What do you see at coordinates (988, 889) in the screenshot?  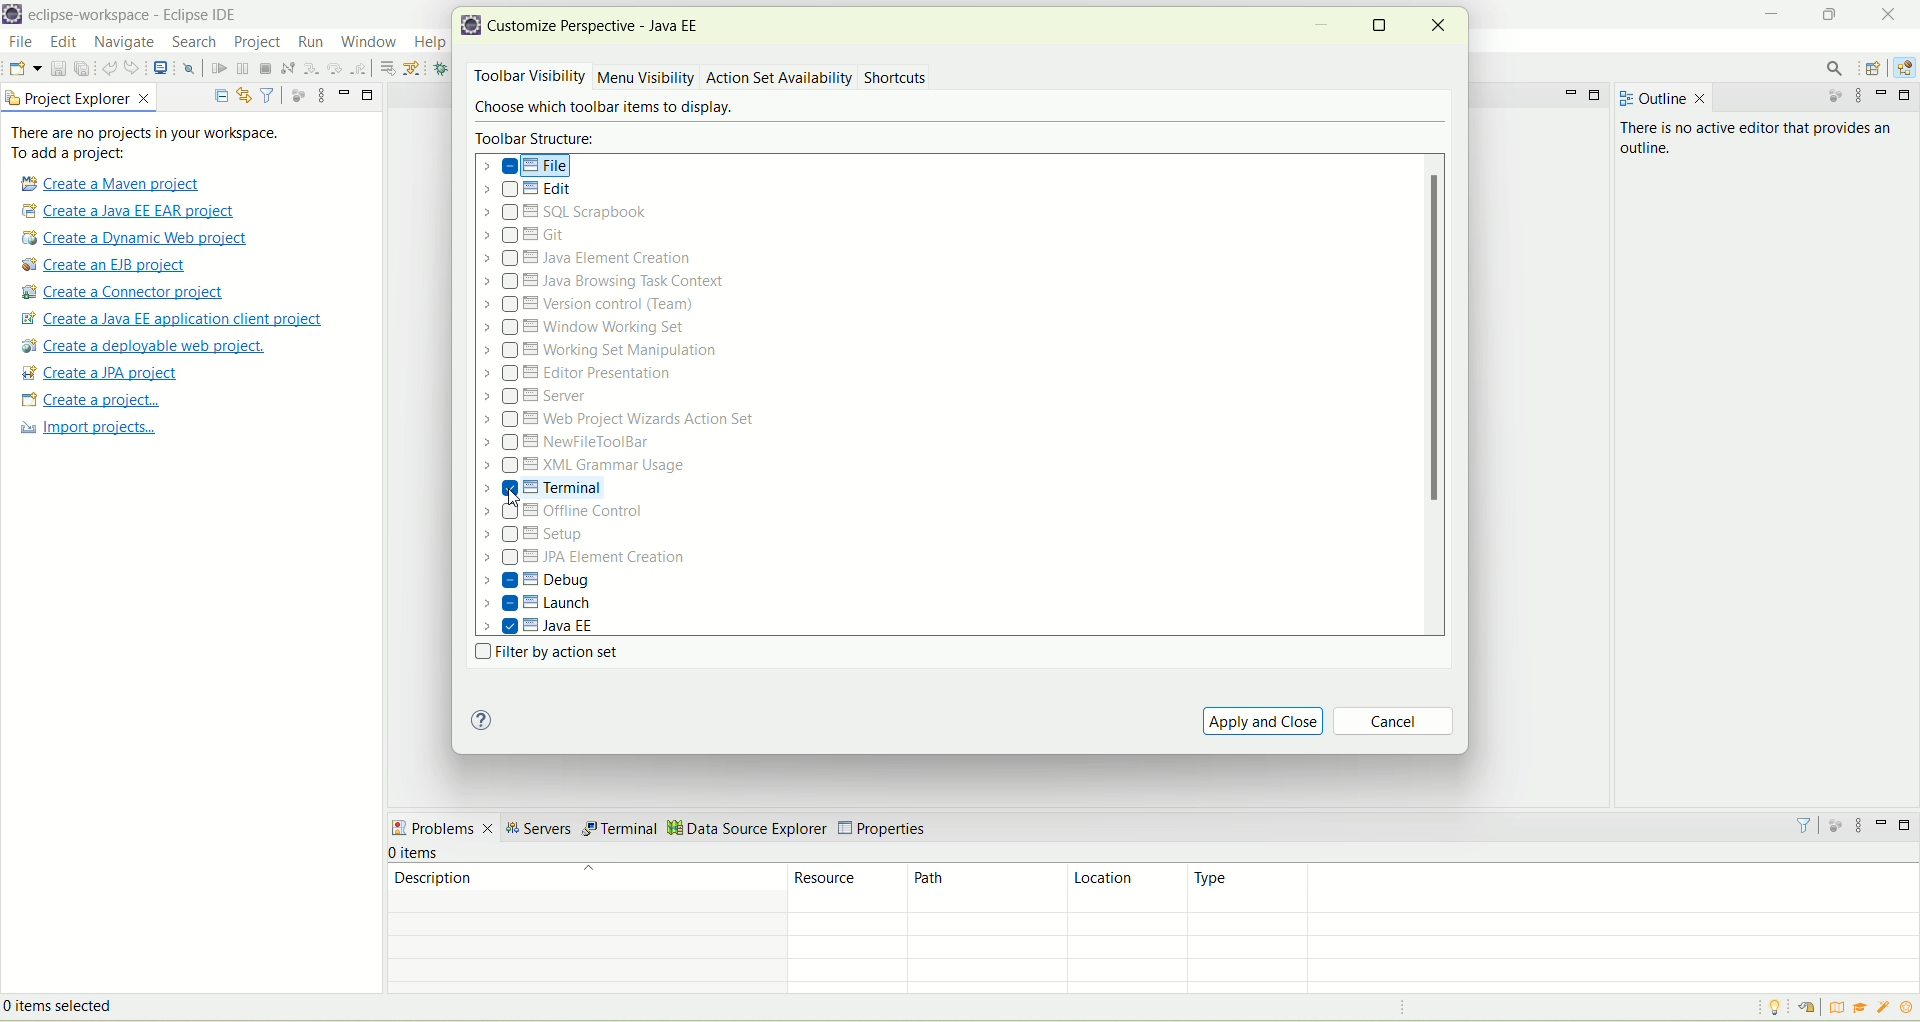 I see `path` at bounding box center [988, 889].